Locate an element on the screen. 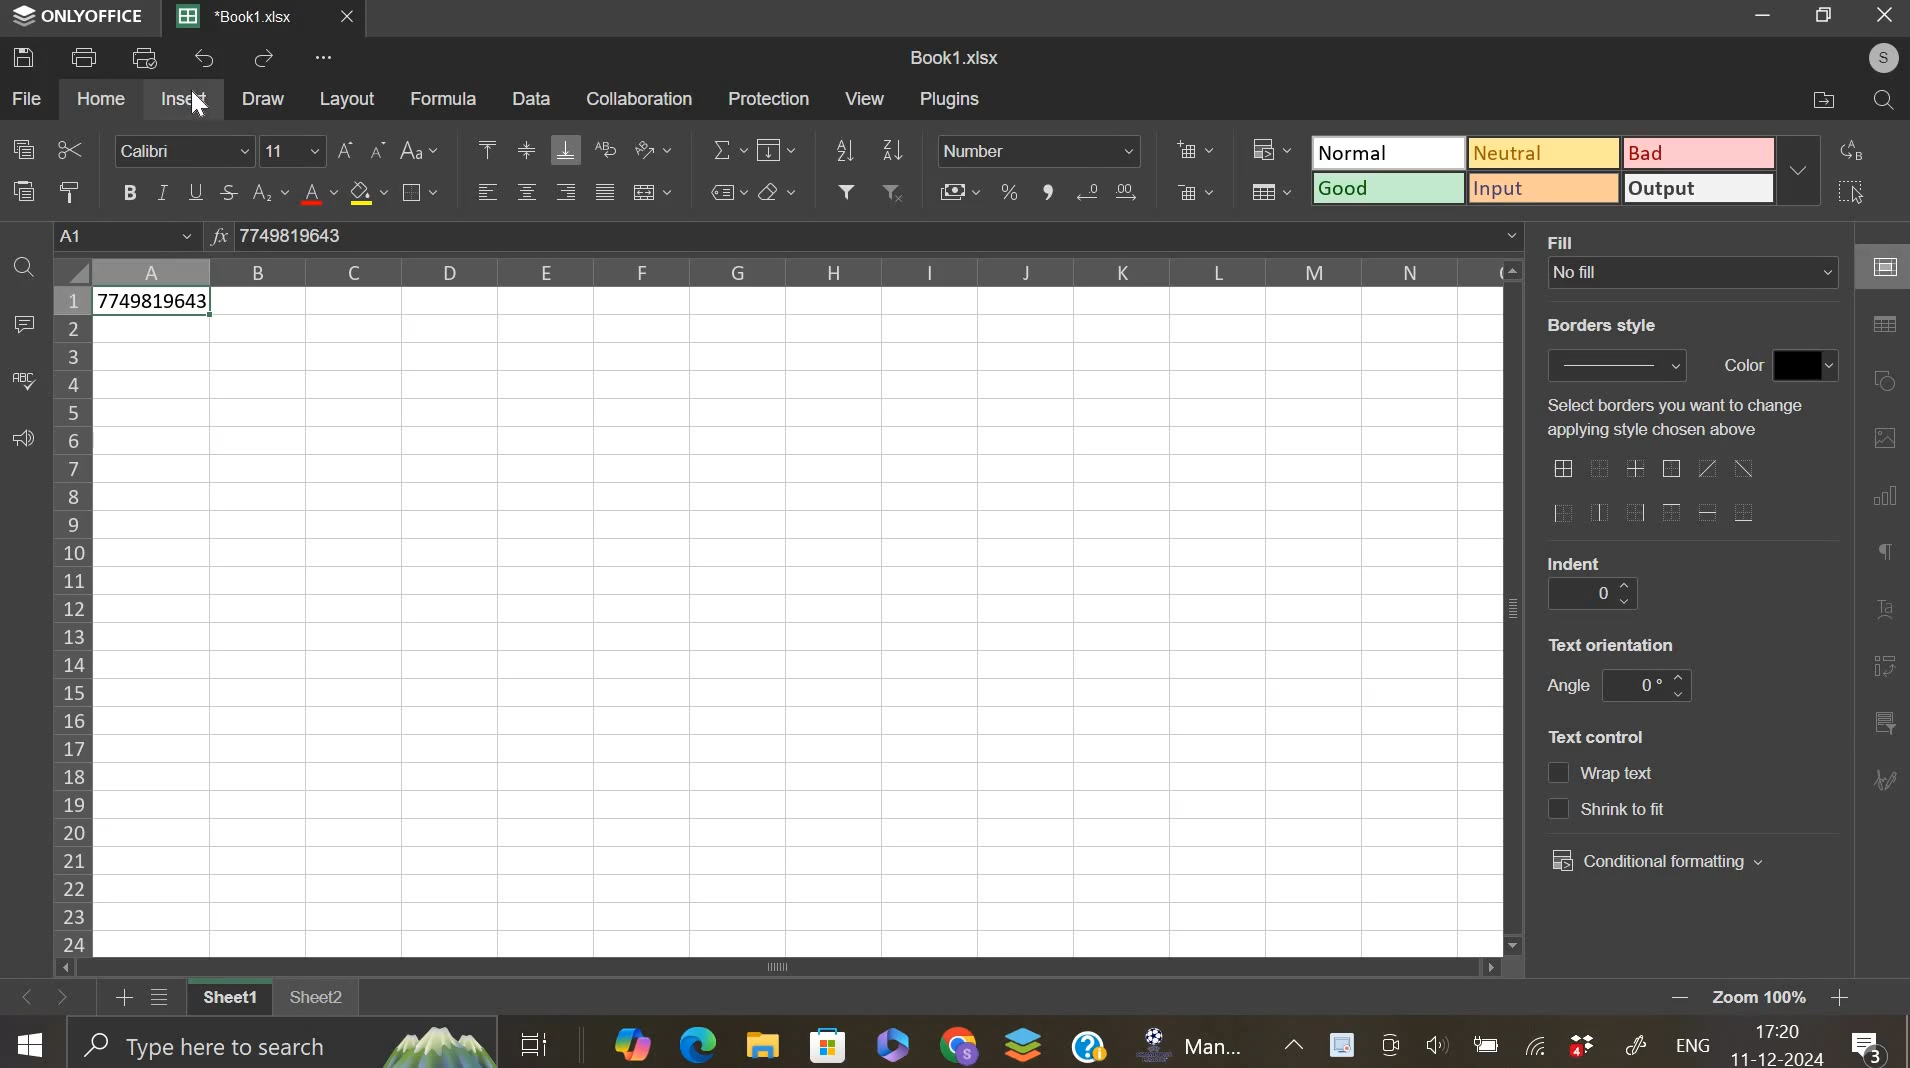 Image resolution: width=1910 pixels, height=1068 pixels. percentage is located at coordinates (1009, 190).